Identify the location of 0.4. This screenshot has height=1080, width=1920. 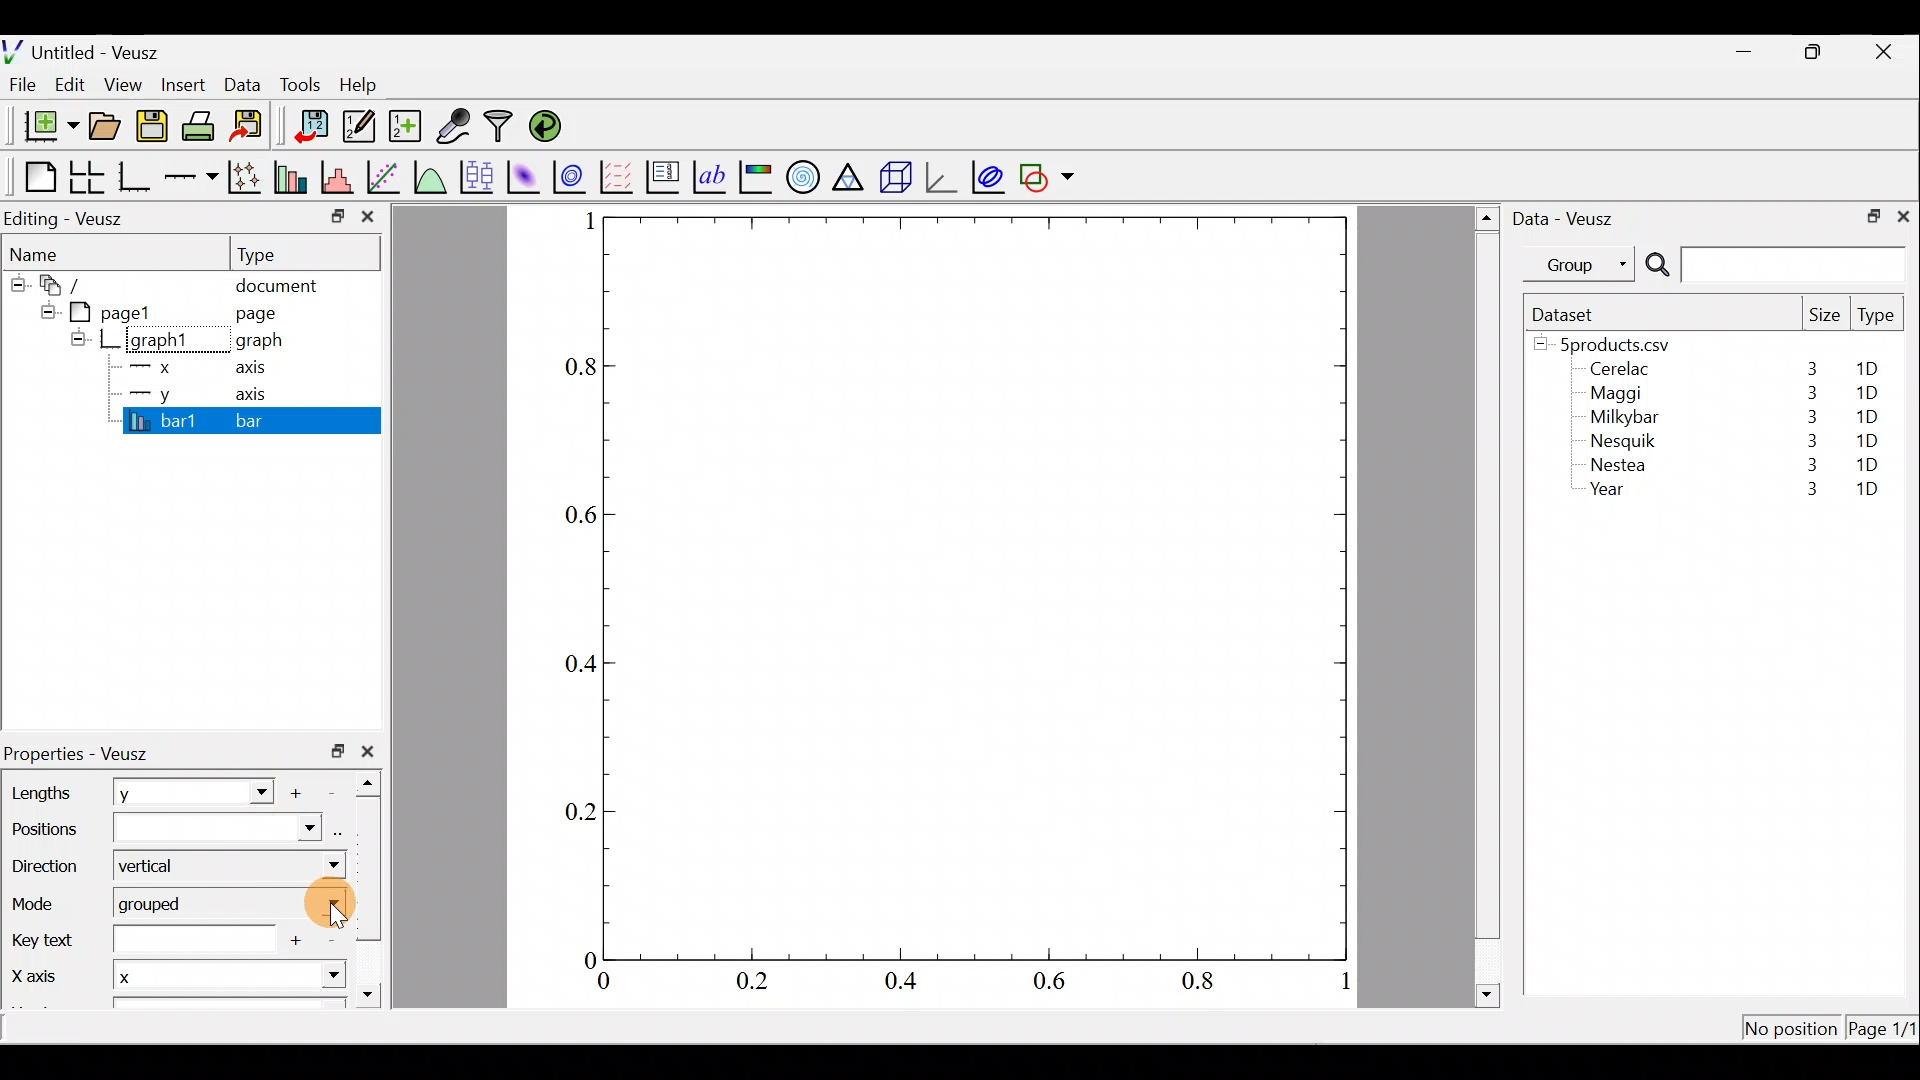
(908, 982).